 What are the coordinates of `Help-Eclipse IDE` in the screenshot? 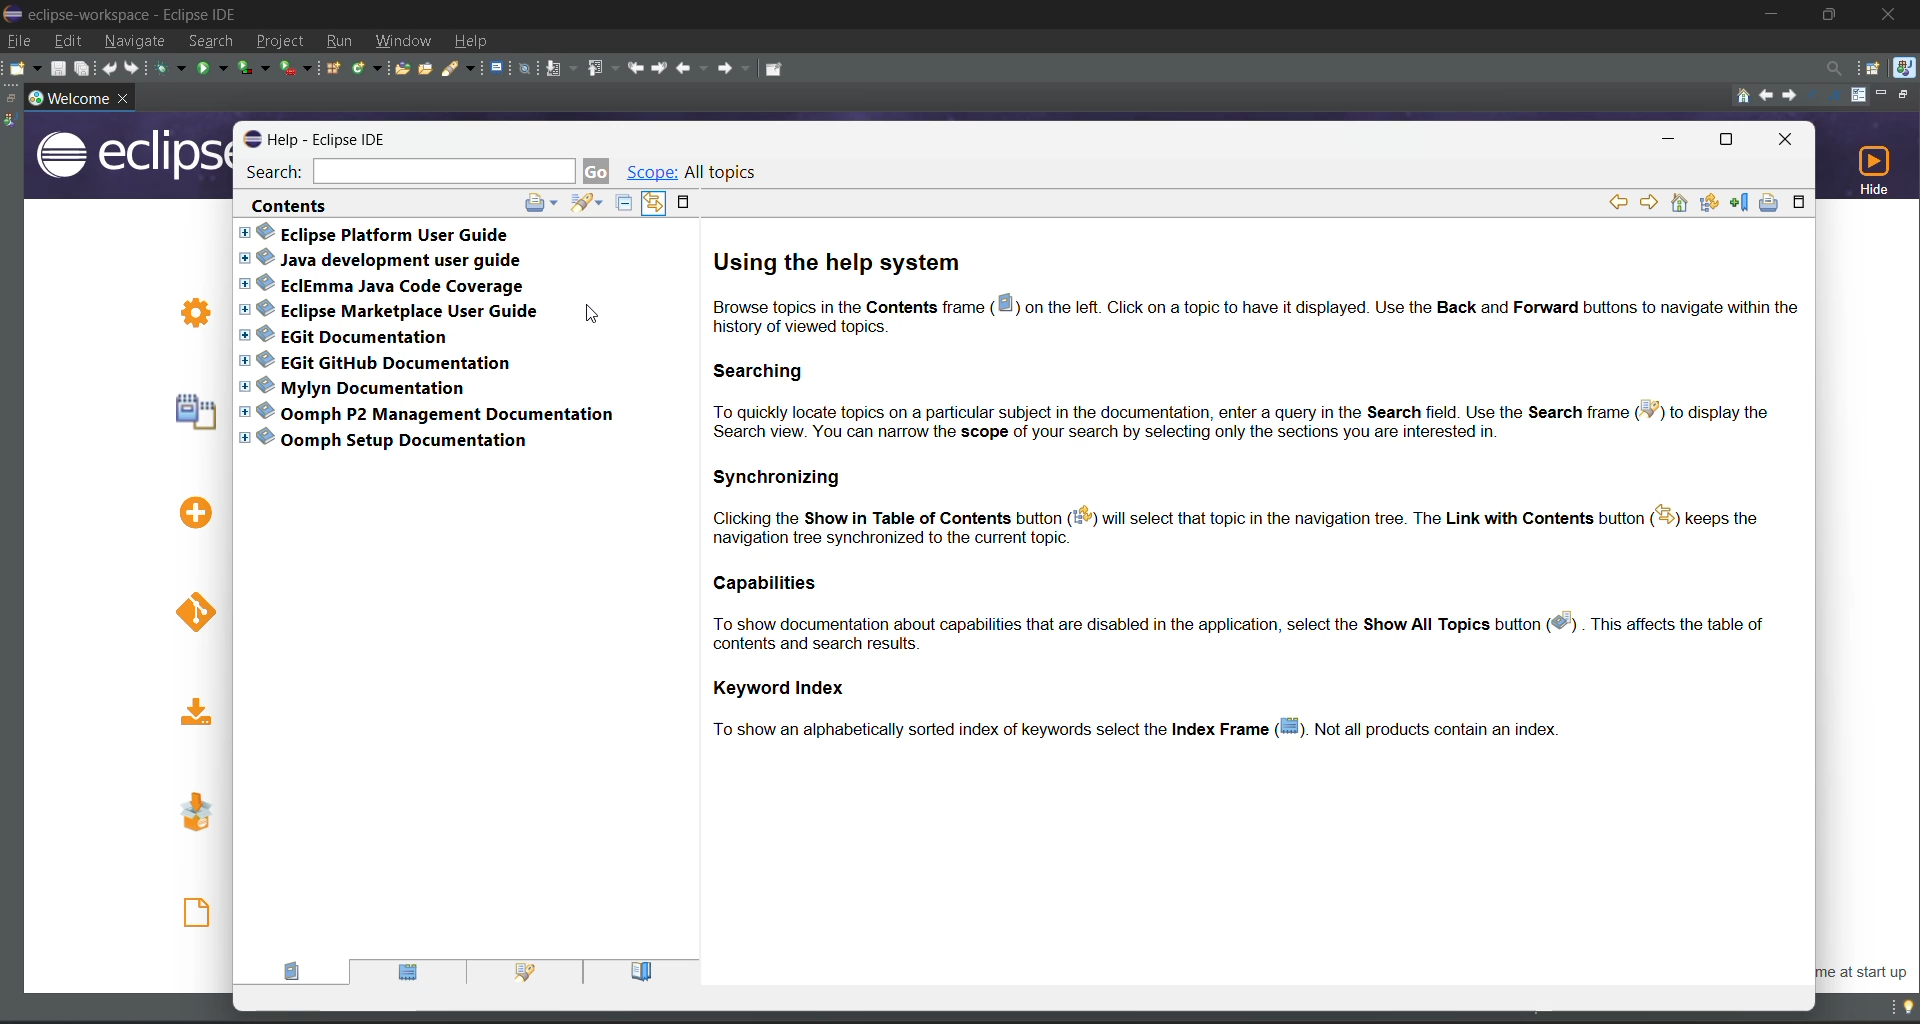 It's located at (327, 138).